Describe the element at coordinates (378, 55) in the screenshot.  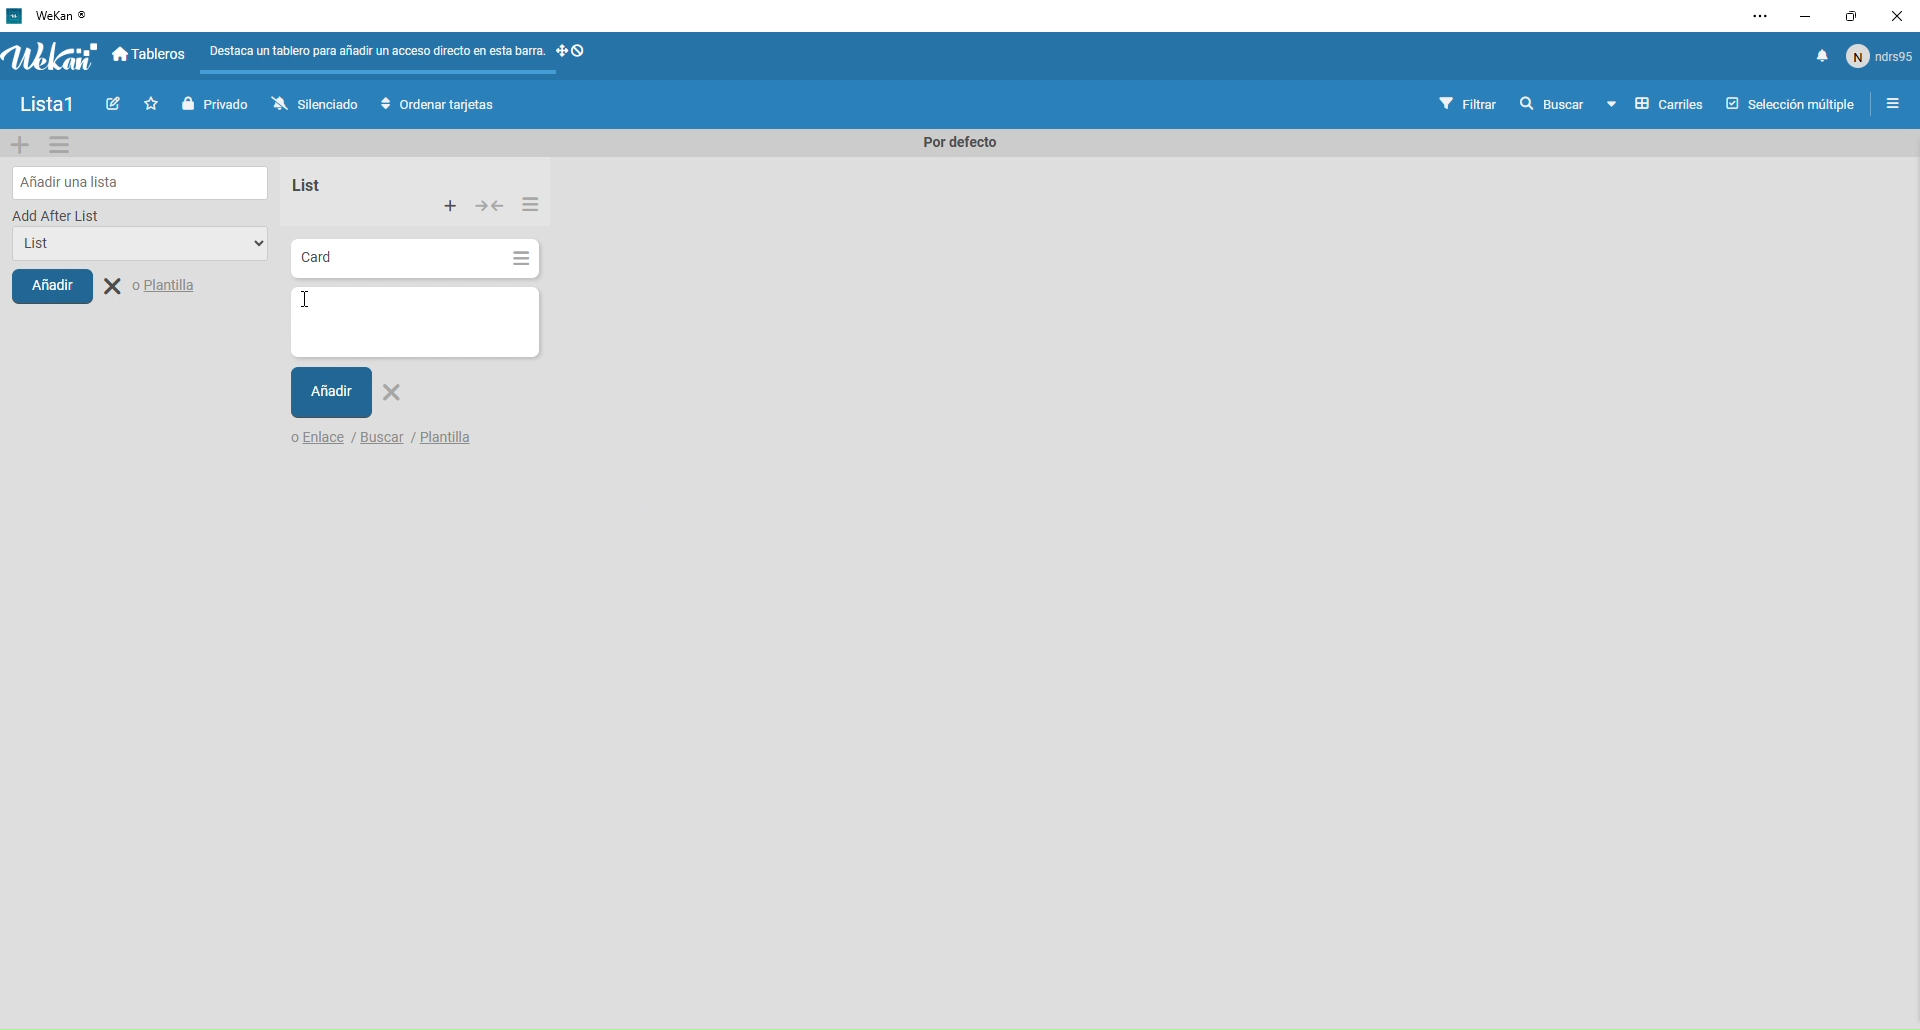
I see `Files` at that location.